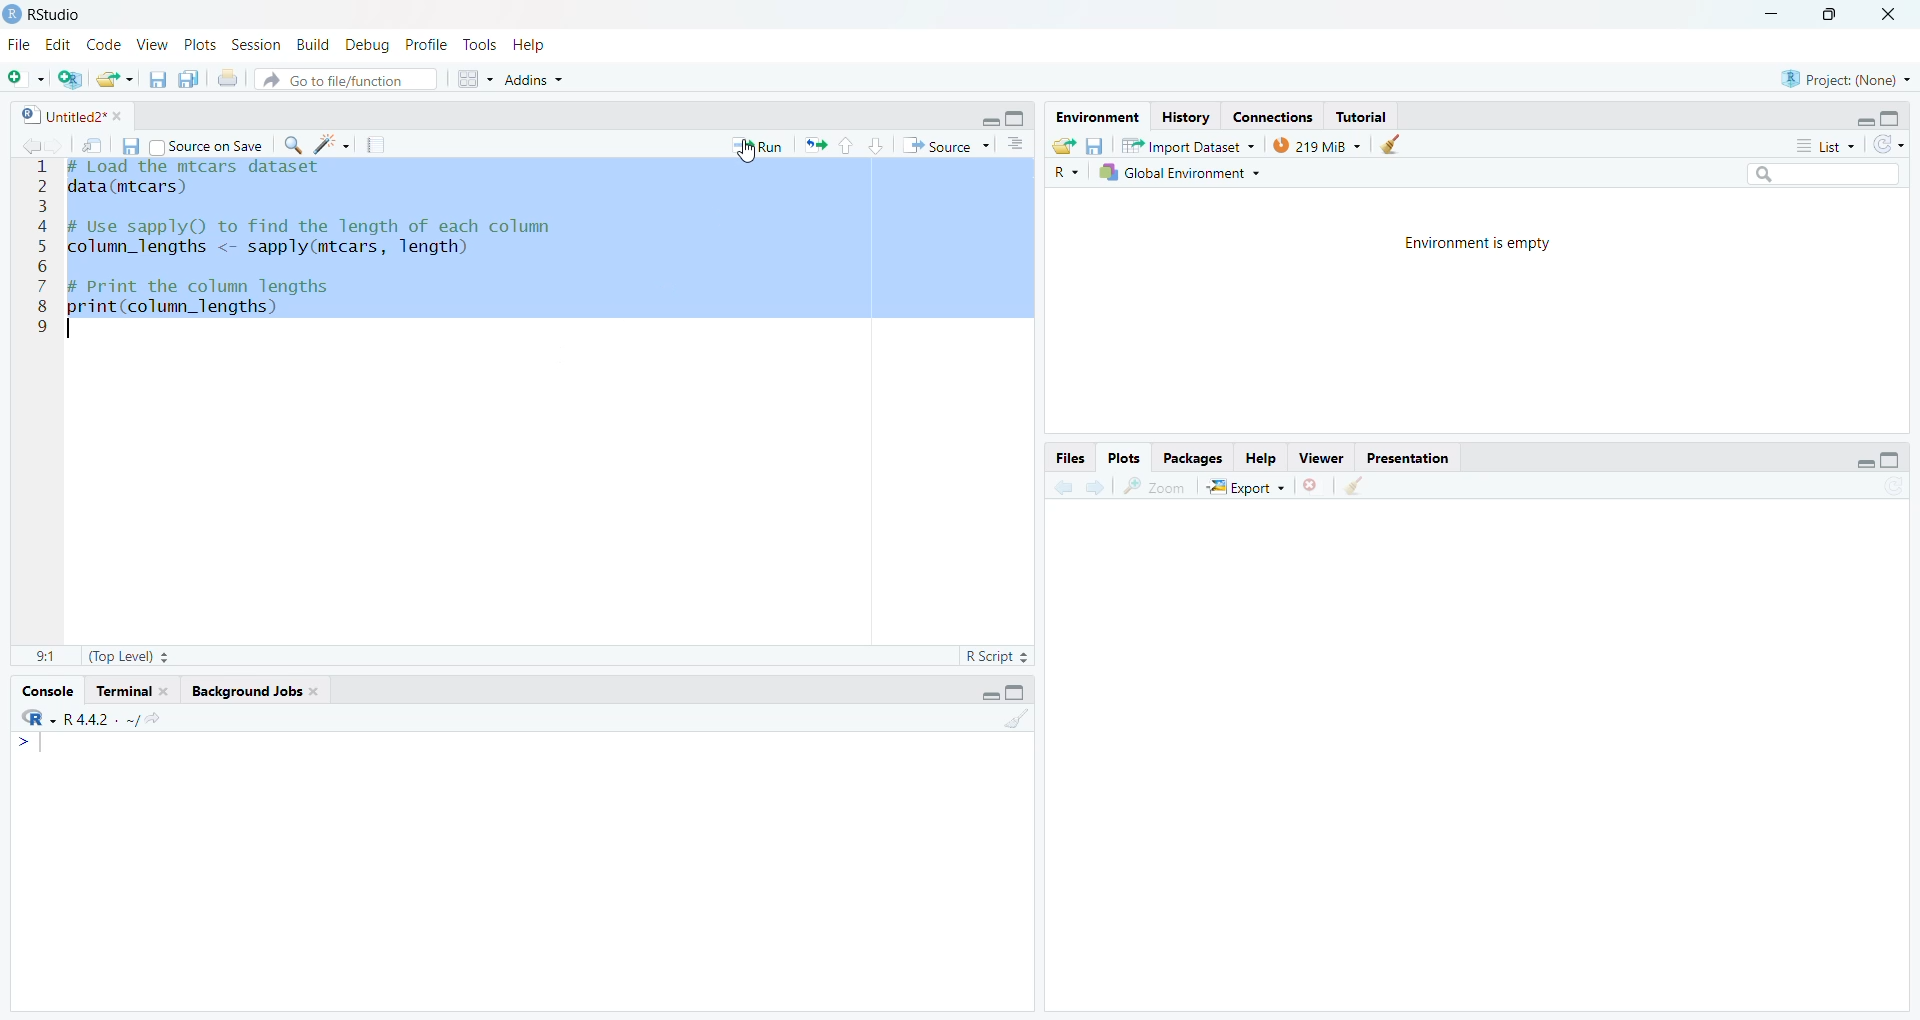 This screenshot has width=1920, height=1020. What do you see at coordinates (534, 80) in the screenshot?
I see `Addins ~` at bounding box center [534, 80].